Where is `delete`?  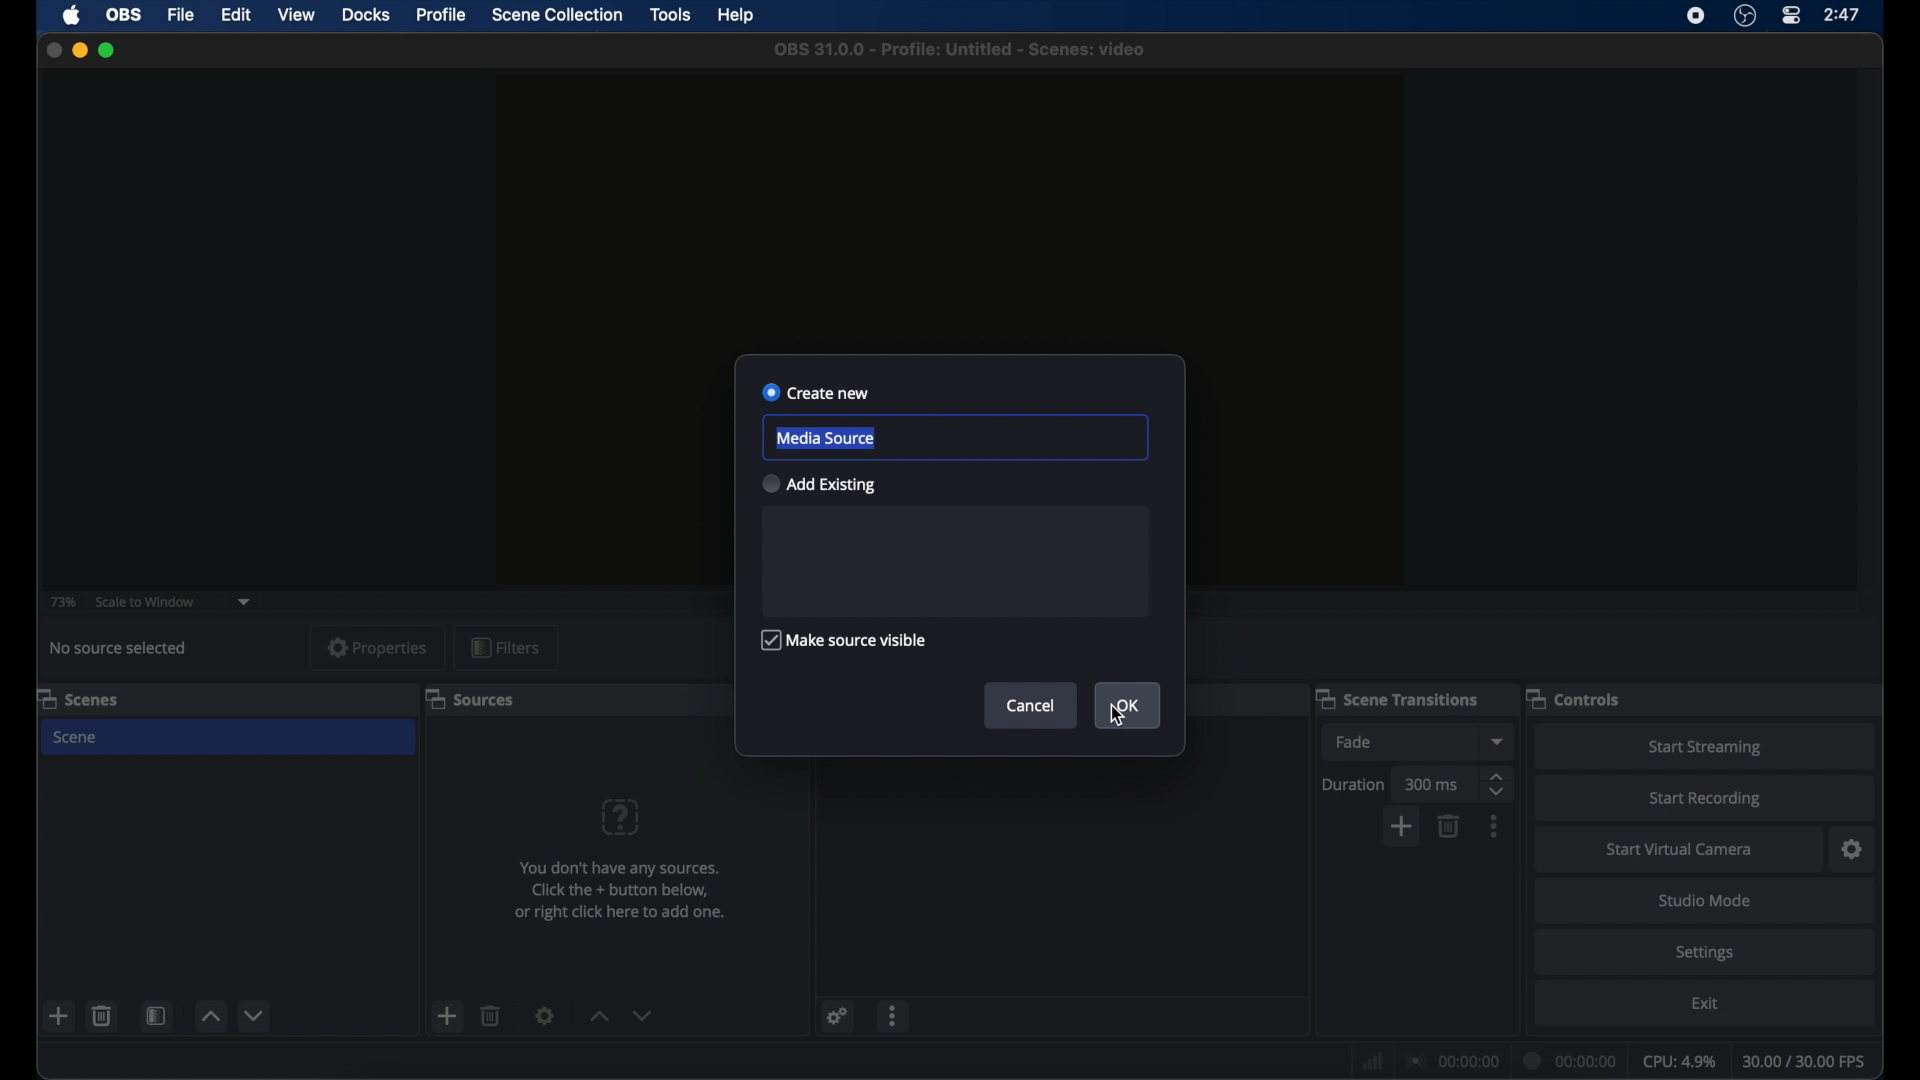 delete is located at coordinates (1448, 826).